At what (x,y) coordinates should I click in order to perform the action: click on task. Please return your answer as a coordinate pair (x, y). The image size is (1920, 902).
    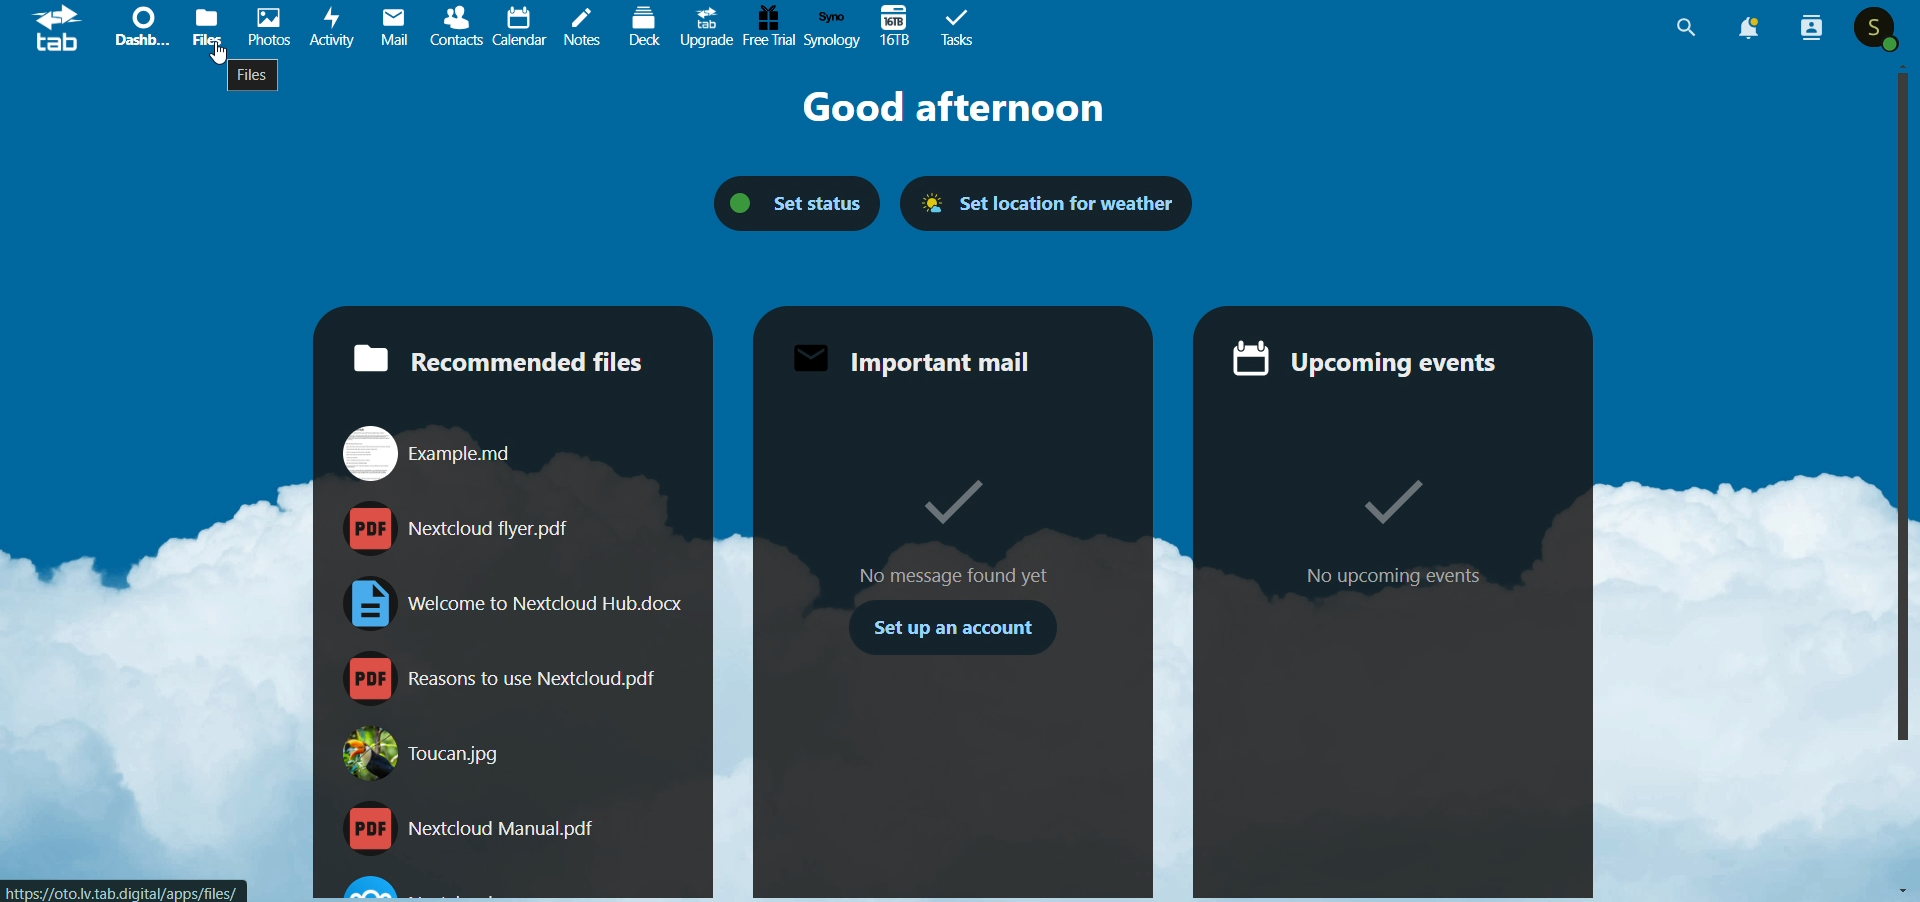
    Looking at the image, I should click on (962, 28).